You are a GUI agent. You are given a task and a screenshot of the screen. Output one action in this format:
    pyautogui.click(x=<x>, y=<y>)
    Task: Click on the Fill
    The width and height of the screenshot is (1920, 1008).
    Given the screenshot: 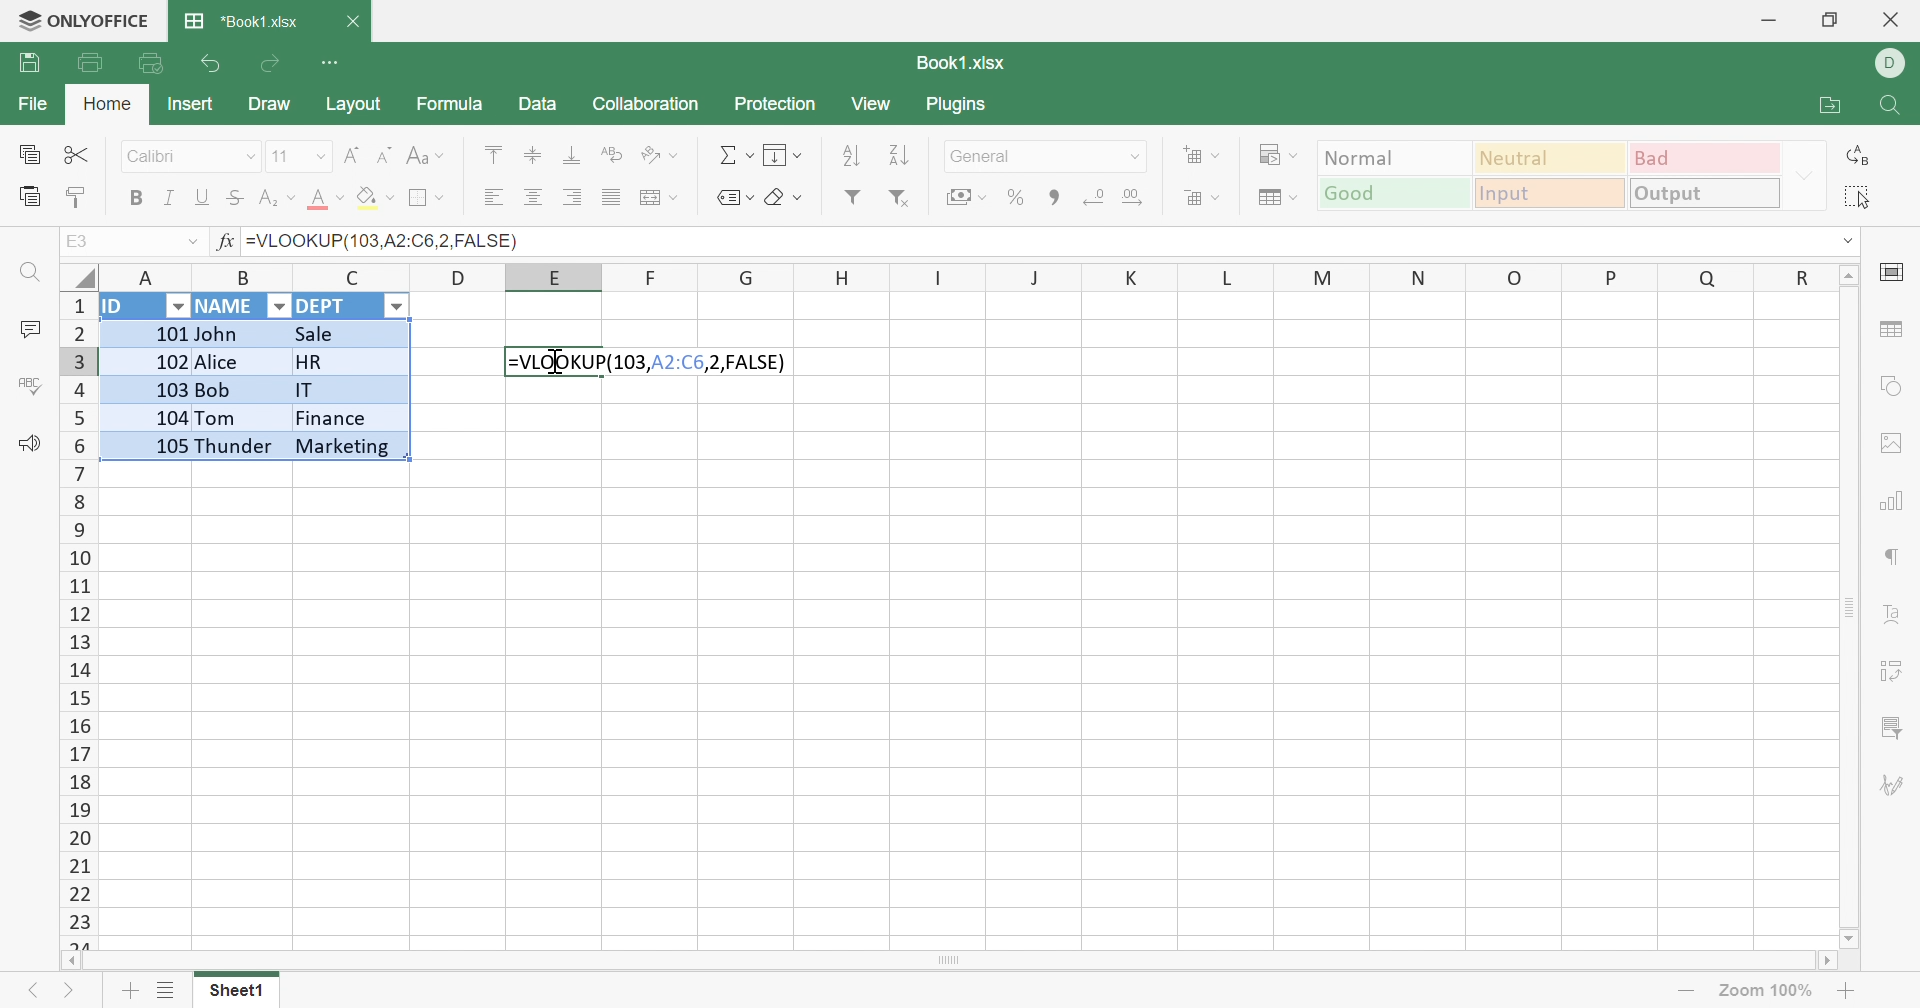 What is the action you would take?
    pyautogui.click(x=782, y=154)
    